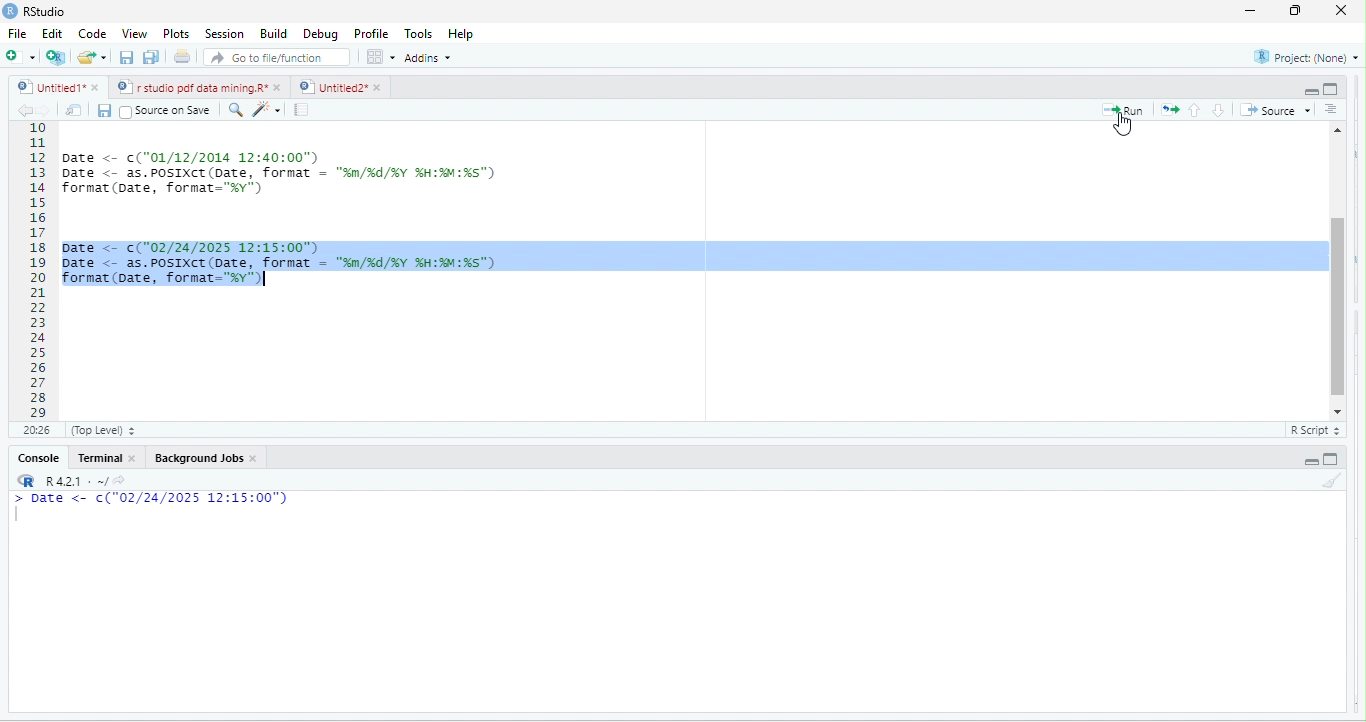  I want to click on File, so click(16, 35).